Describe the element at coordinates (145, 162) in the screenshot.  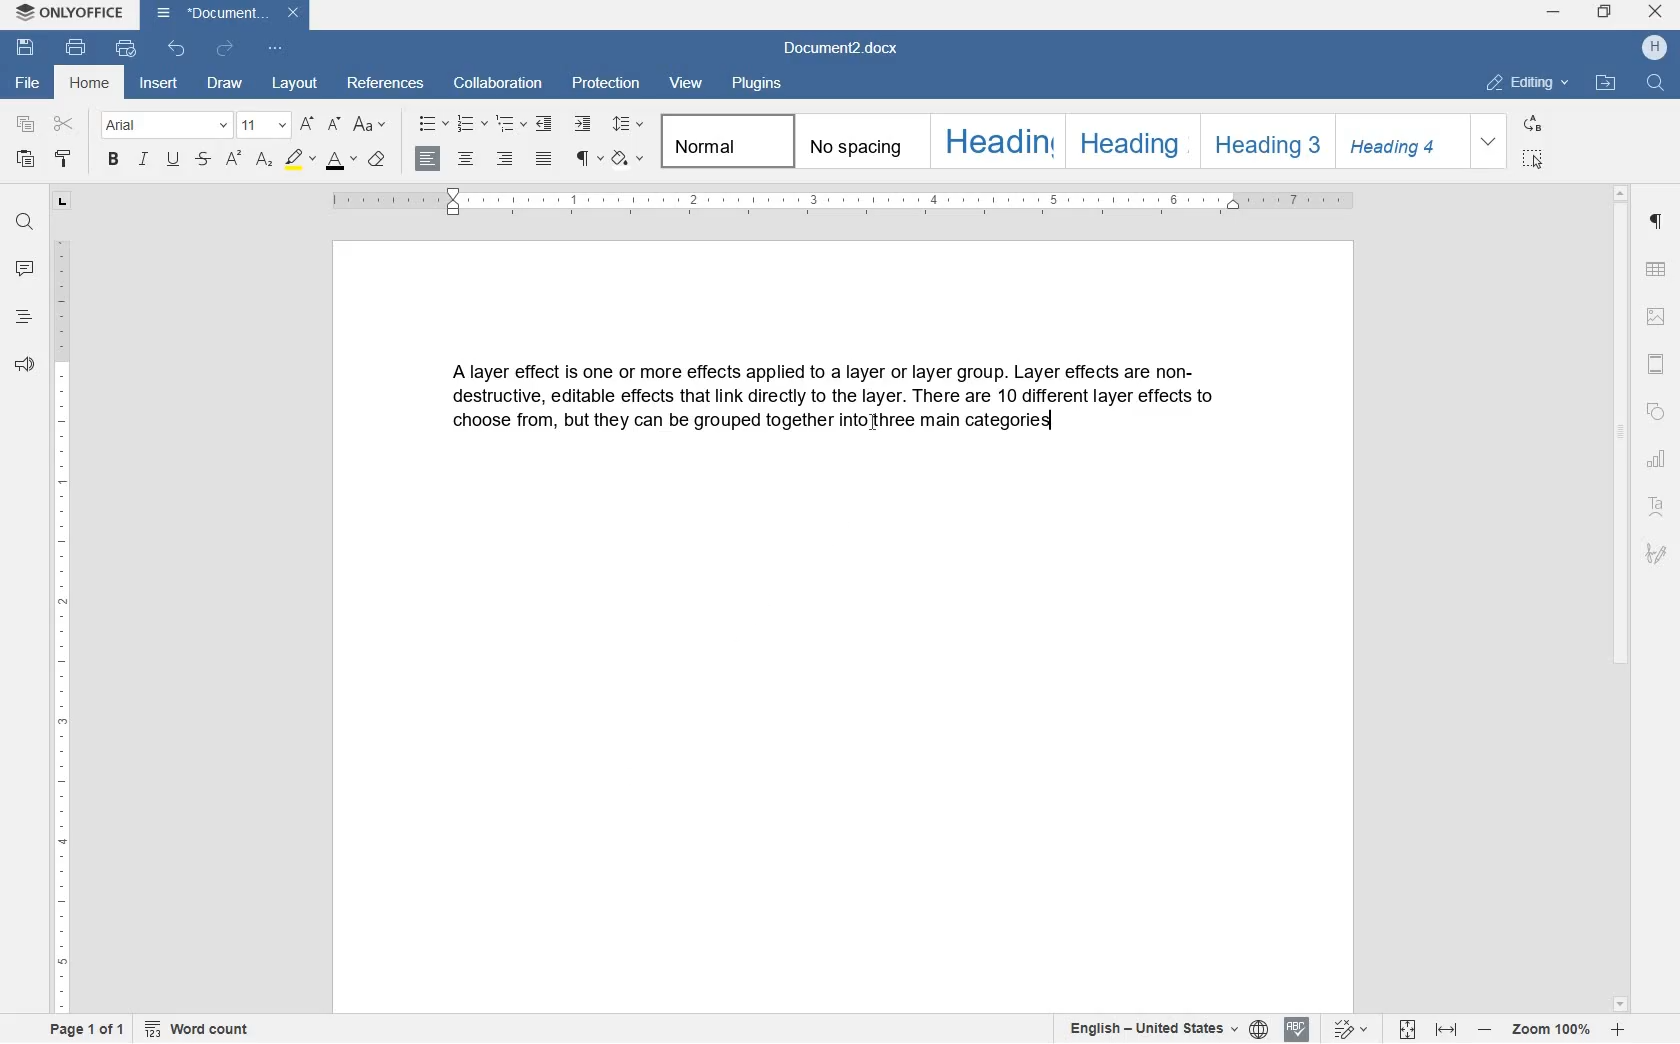
I see `italic` at that location.